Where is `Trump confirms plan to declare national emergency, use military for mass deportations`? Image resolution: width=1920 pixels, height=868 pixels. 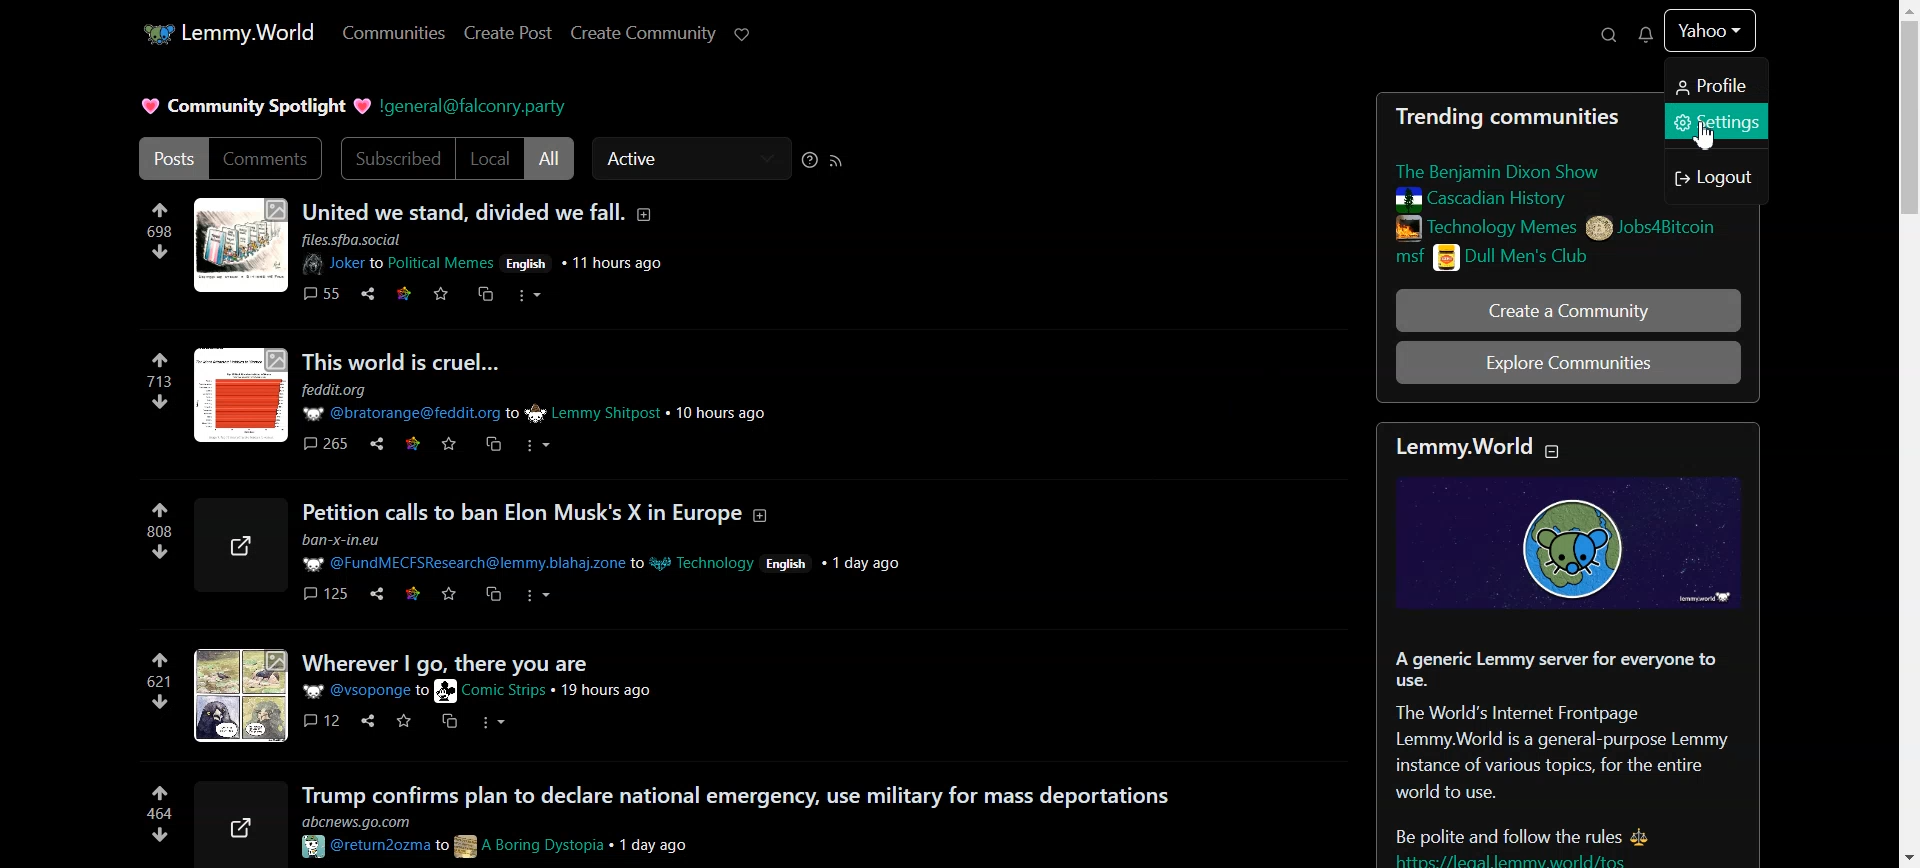 Trump confirms plan to declare national emergency, use military for mass deportations is located at coordinates (734, 794).